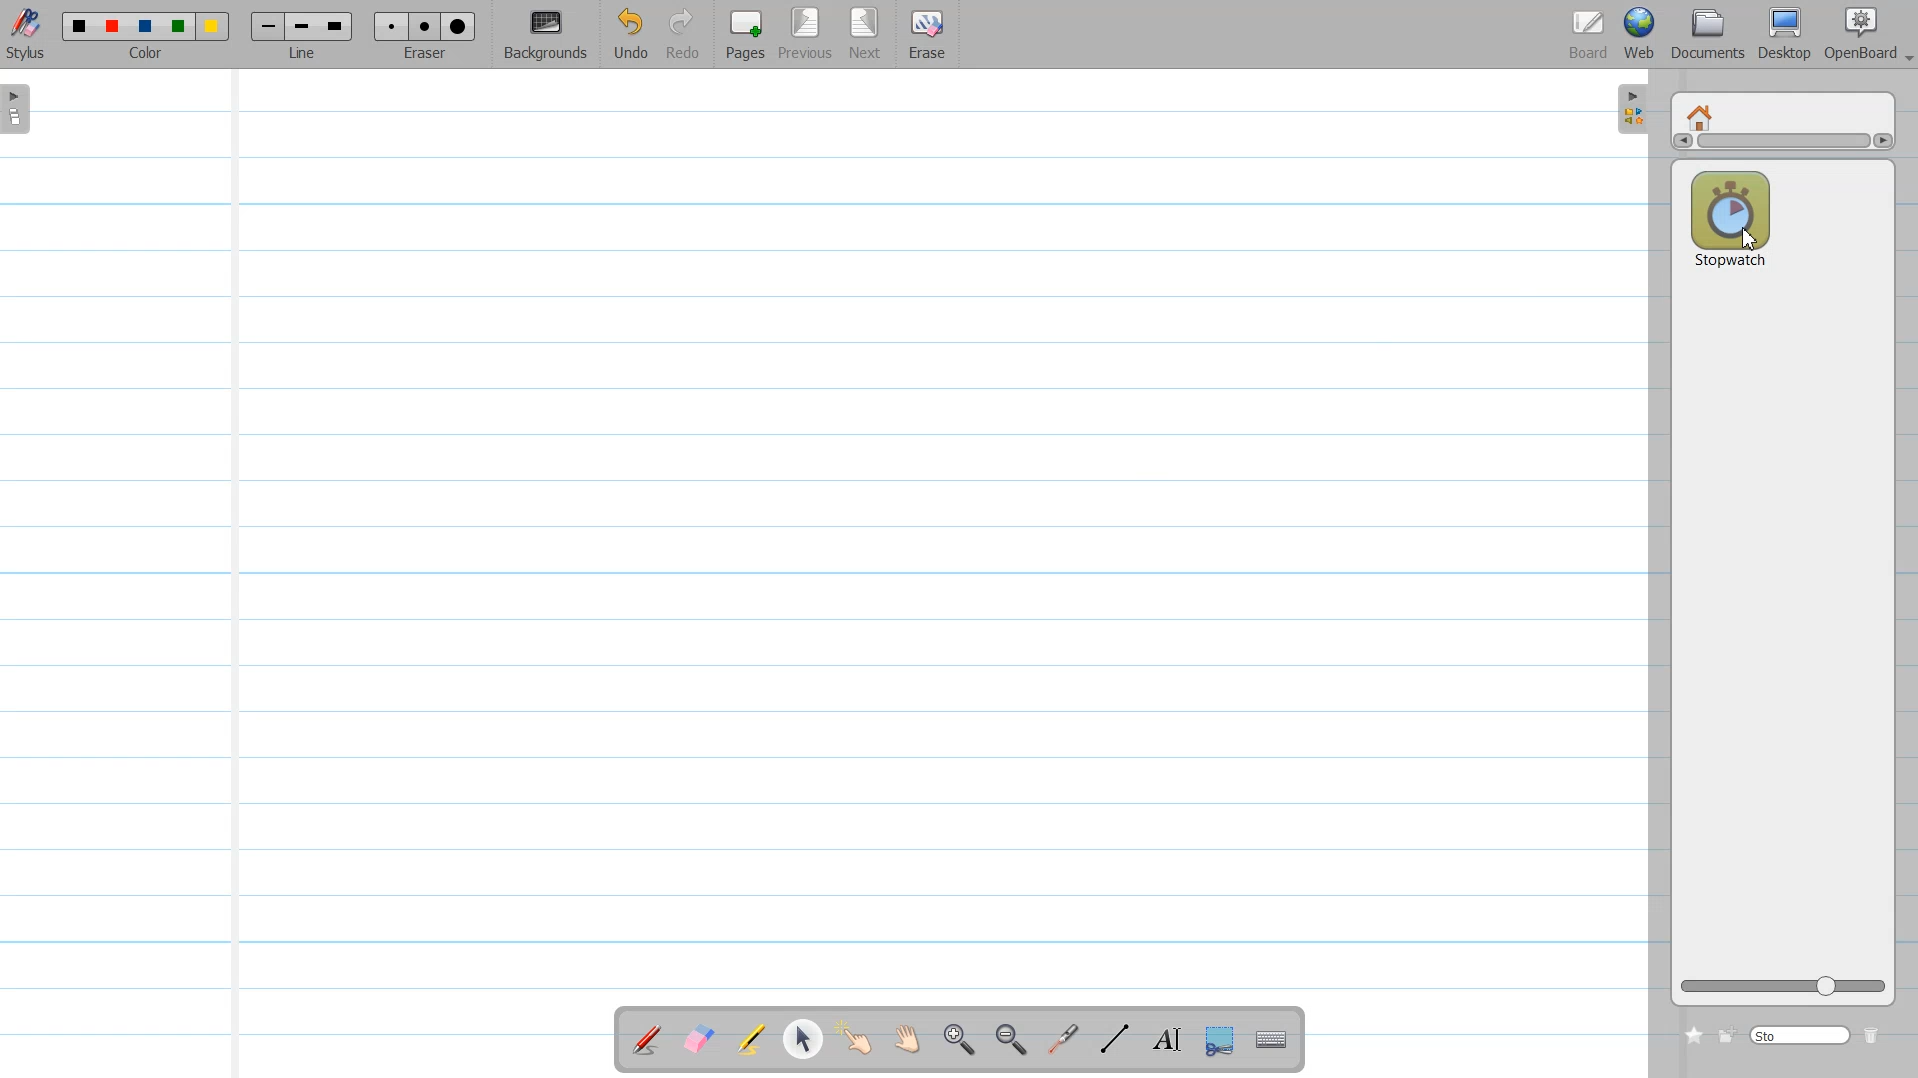  Describe the element at coordinates (1749, 239) in the screenshot. I see `Cursor` at that location.